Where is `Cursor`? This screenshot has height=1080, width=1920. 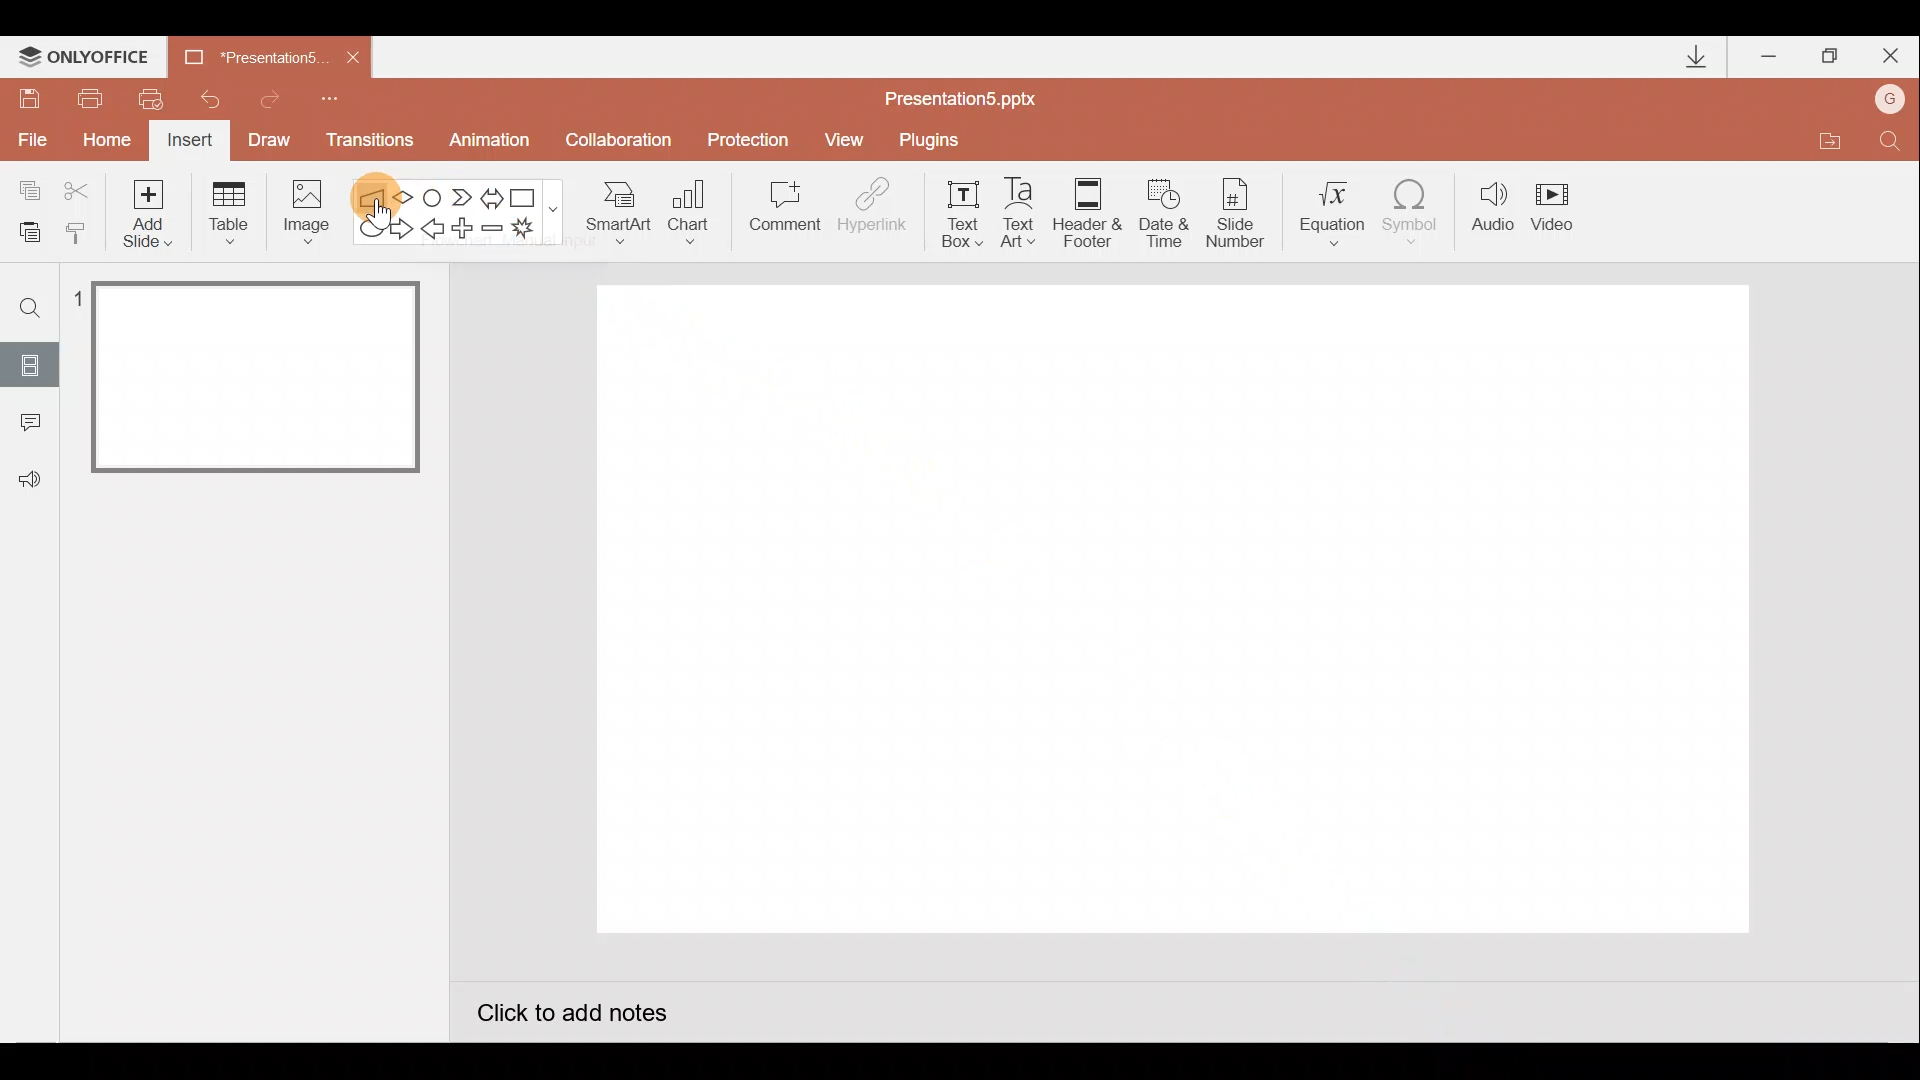
Cursor is located at coordinates (379, 209).